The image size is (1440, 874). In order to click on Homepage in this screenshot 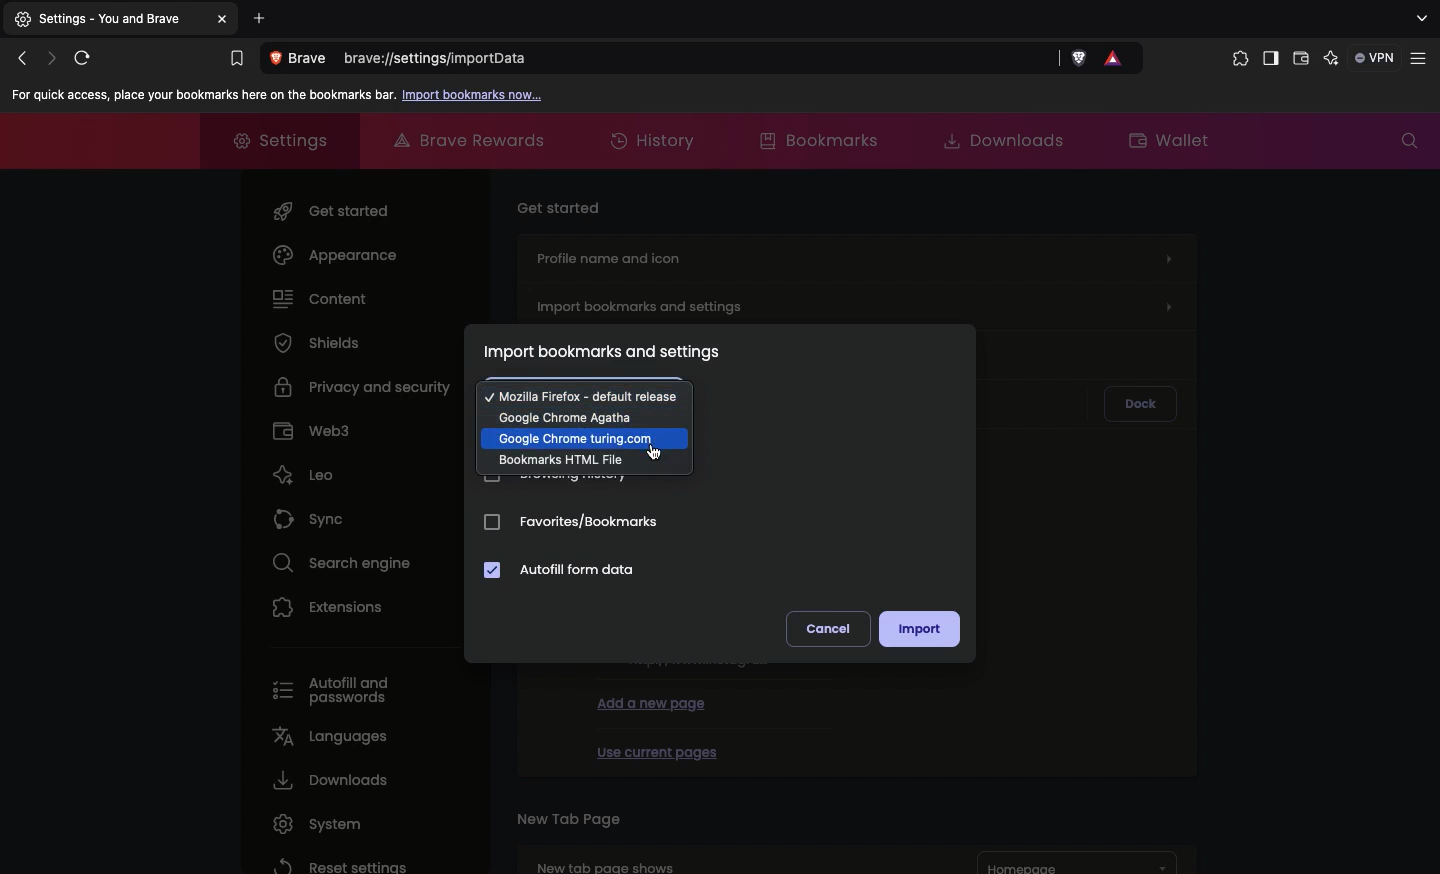, I will do `click(1078, 863)`.